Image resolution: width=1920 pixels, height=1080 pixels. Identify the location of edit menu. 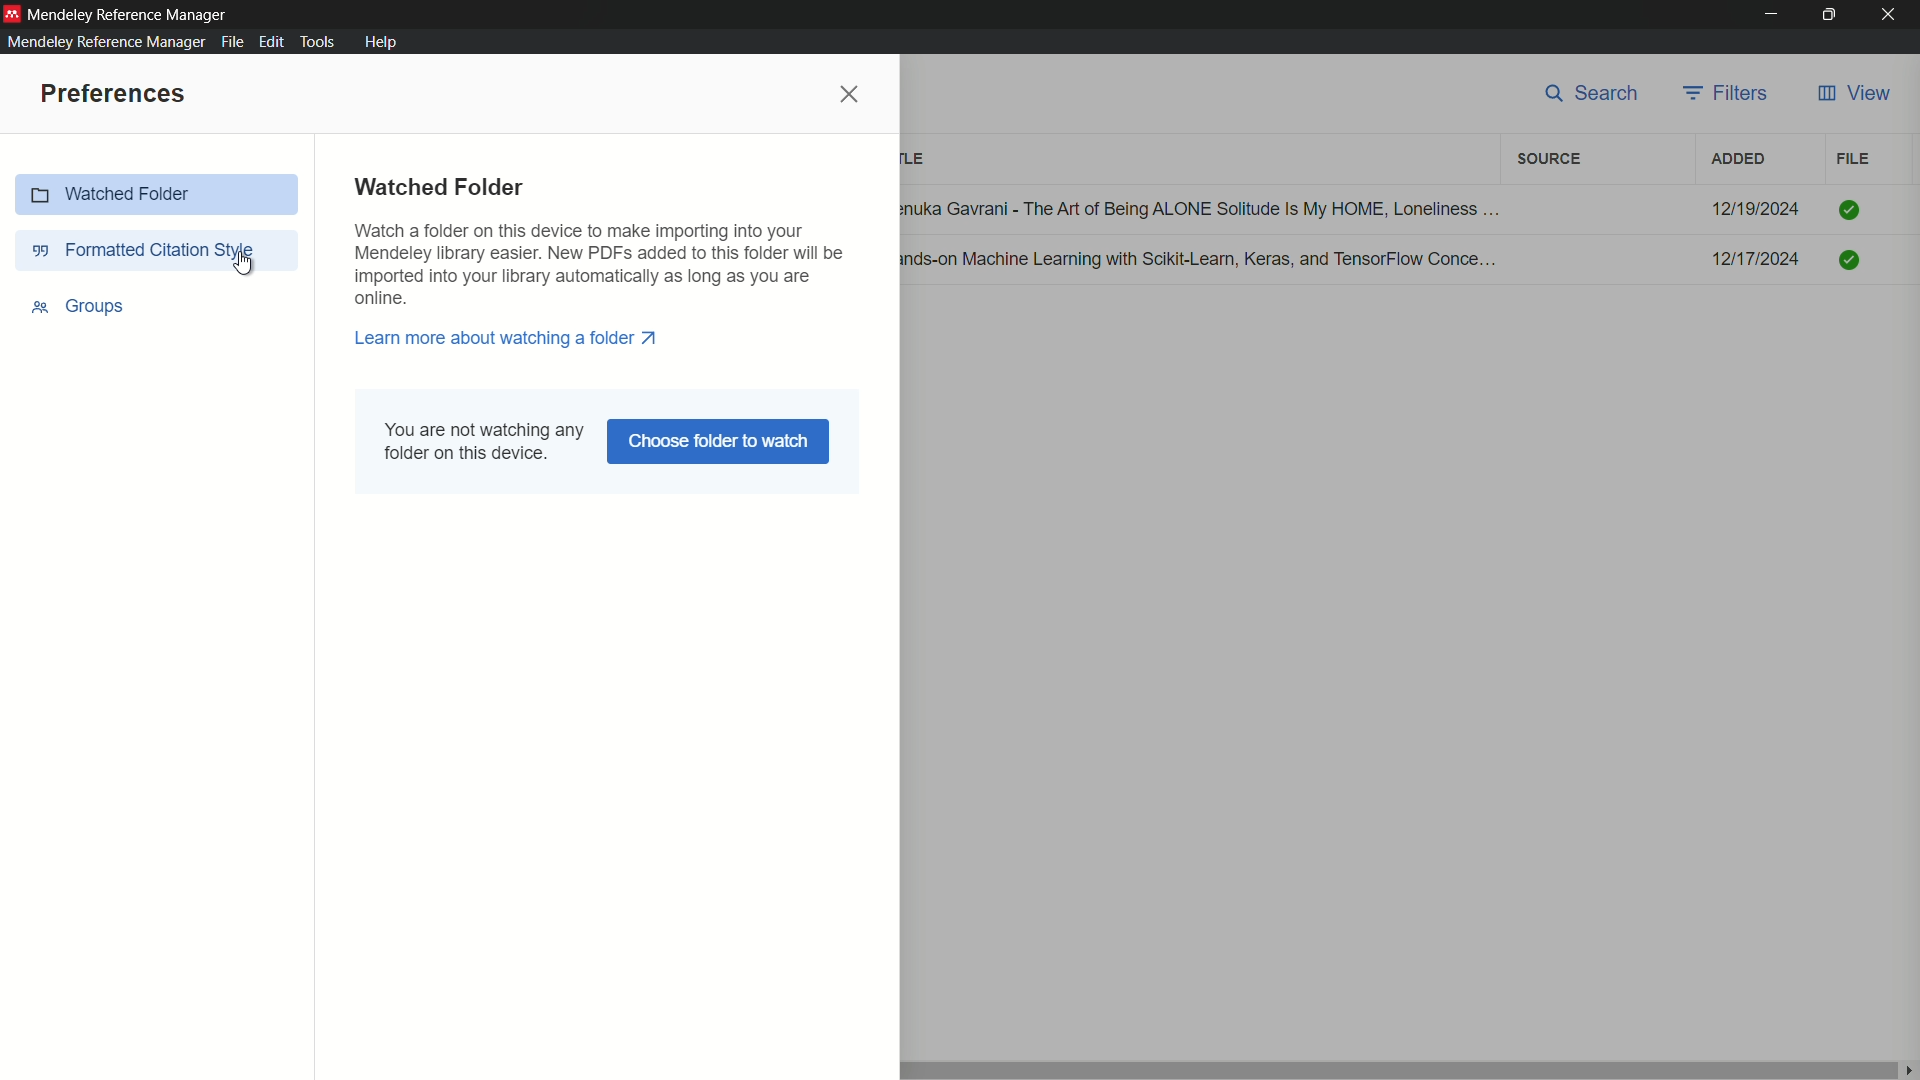
(271, 42).